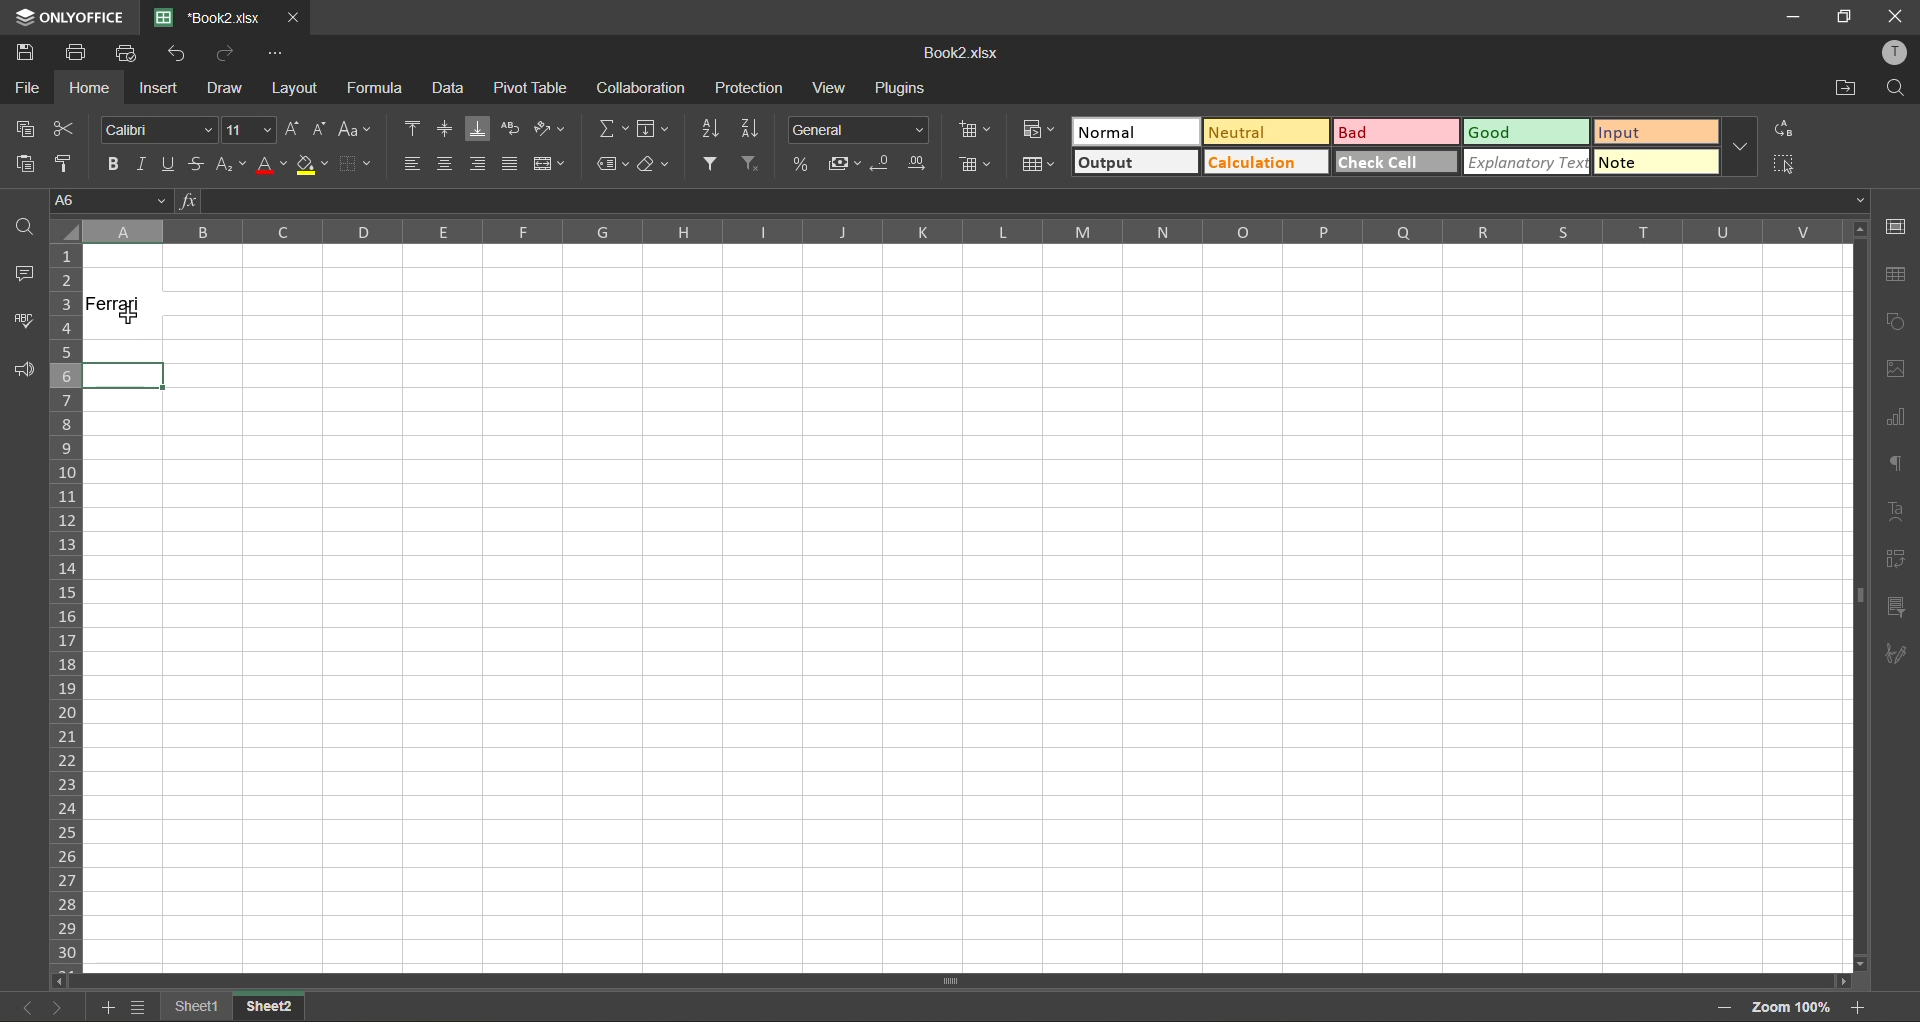  What do you see at coordinates (295, 90) in the screenshot?
I see `layout` at bounding box center [295, 90].